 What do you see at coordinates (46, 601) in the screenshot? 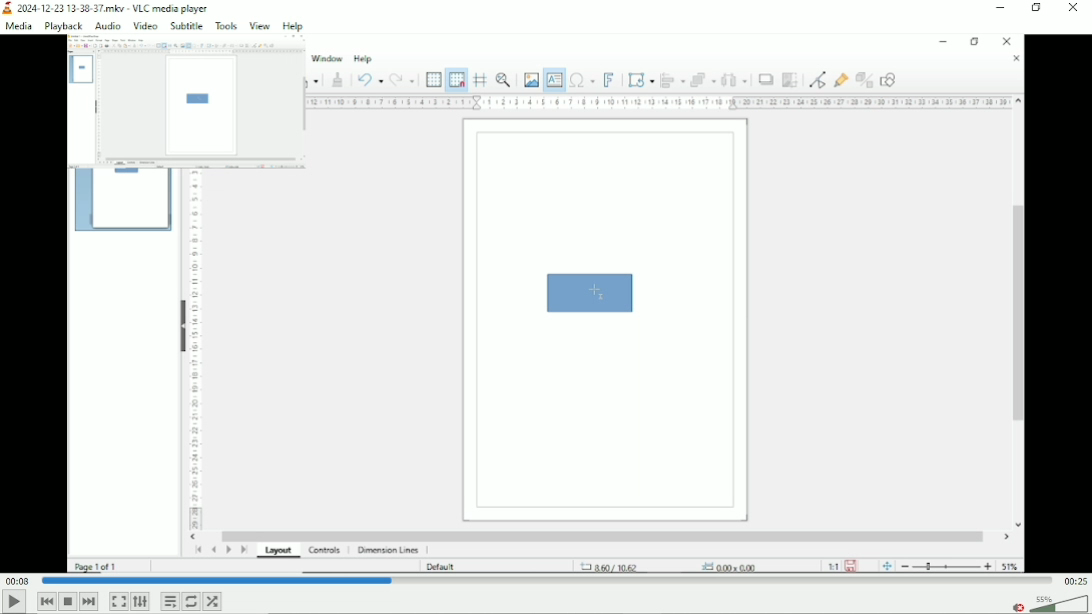
I see `Previous` at bounding box center [46, 601].